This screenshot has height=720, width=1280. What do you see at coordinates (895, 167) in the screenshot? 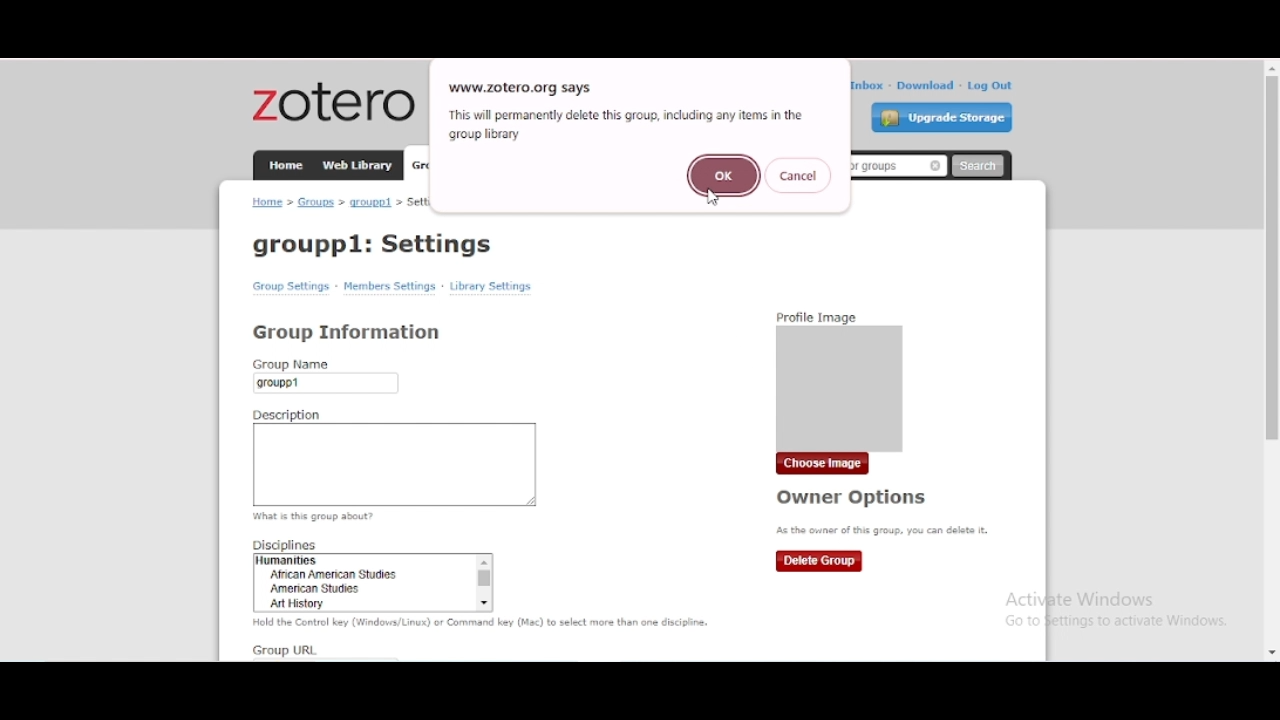
I see `search for groups` at bounding box center [895, 167].